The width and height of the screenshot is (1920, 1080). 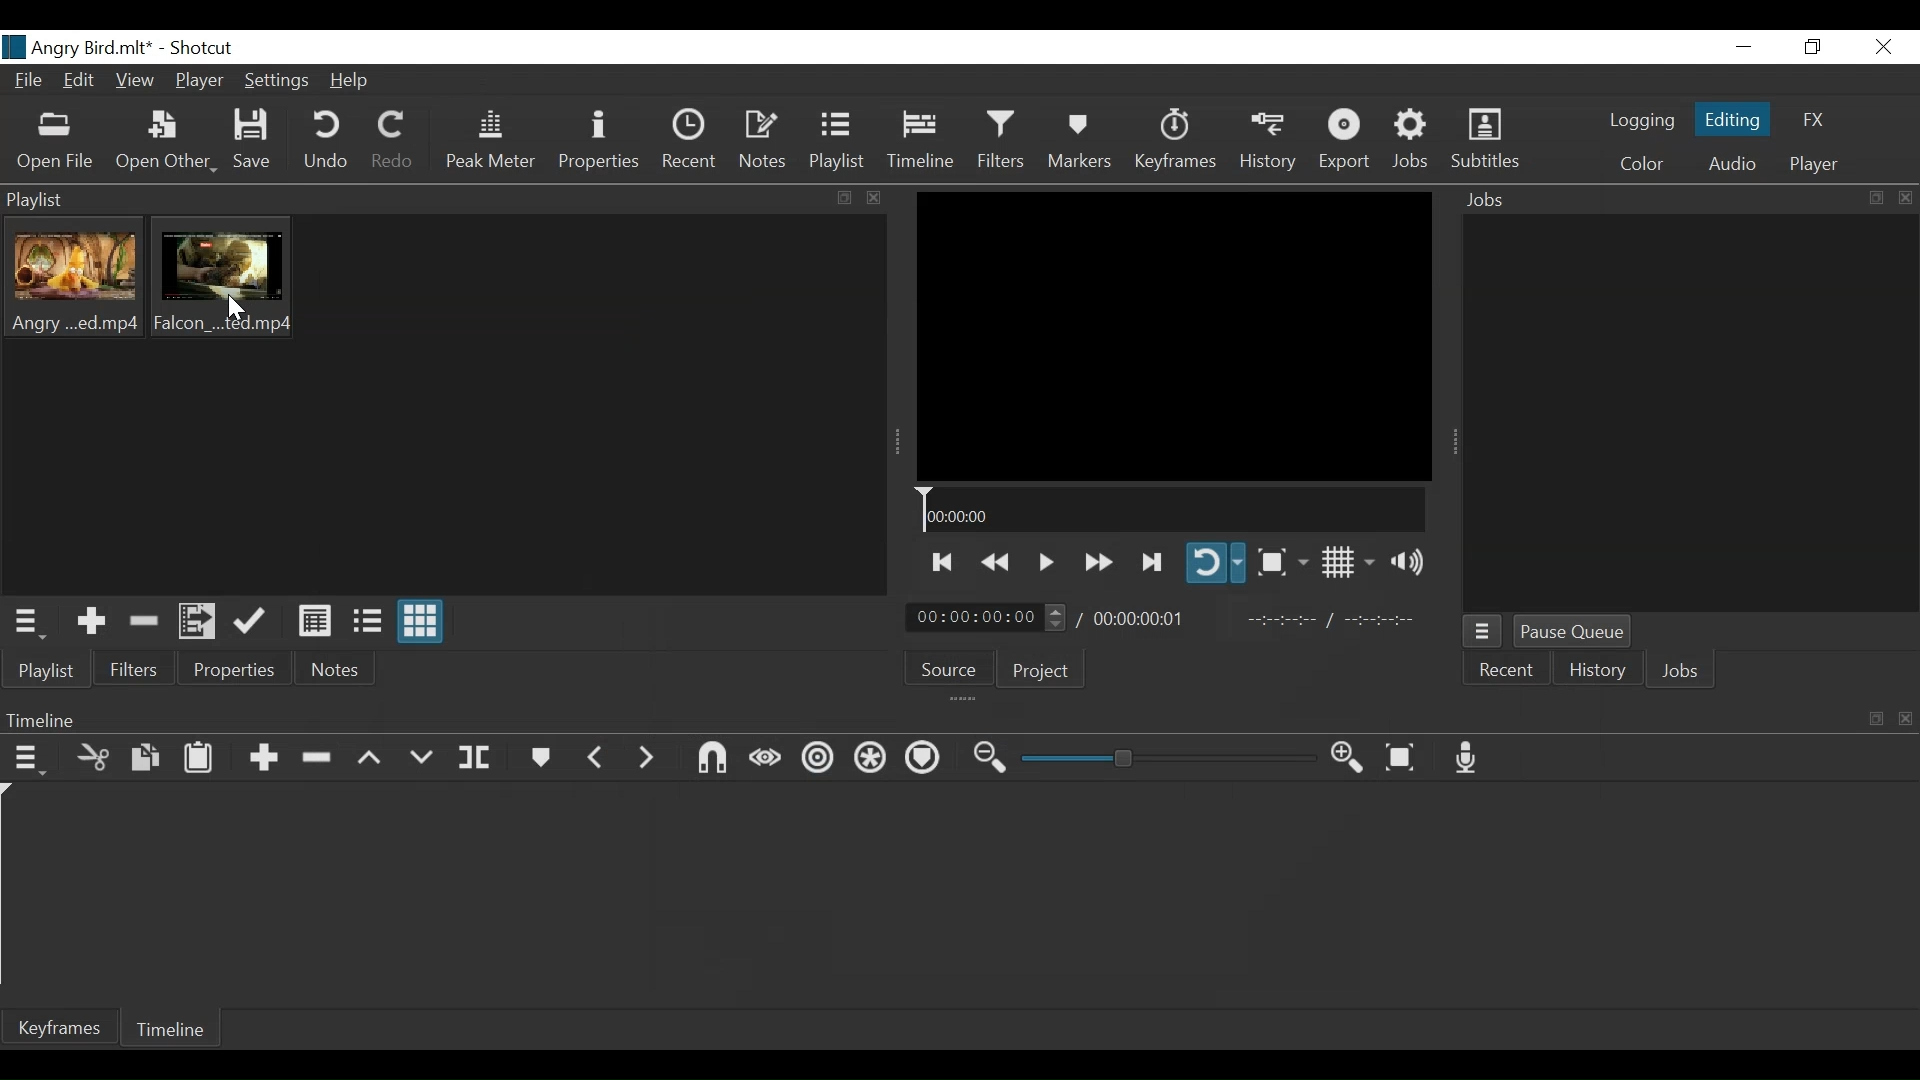 What do you see at coordinates (495, 141) in the screenshot?
I see `Peak Meter` at bounding box center [495, 141].